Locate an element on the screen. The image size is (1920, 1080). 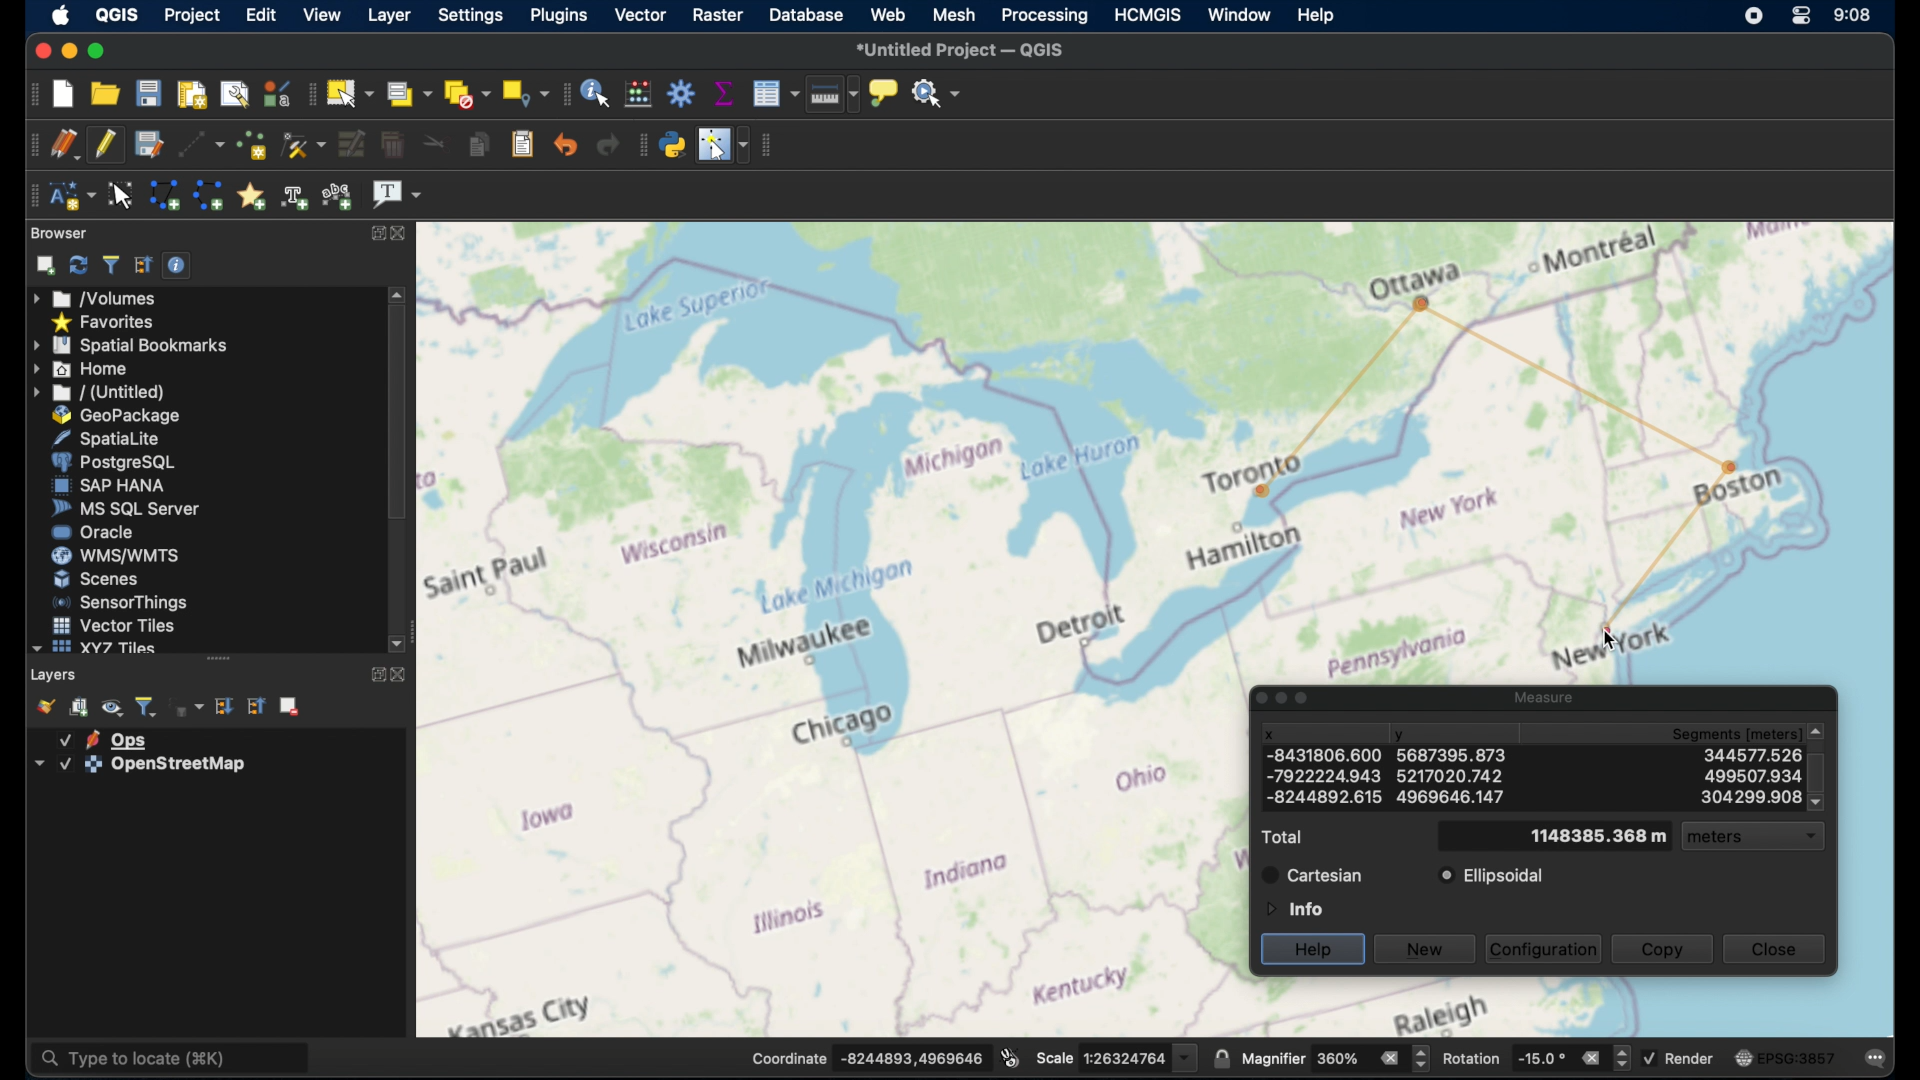
y is located at coordinates (1448, 797).